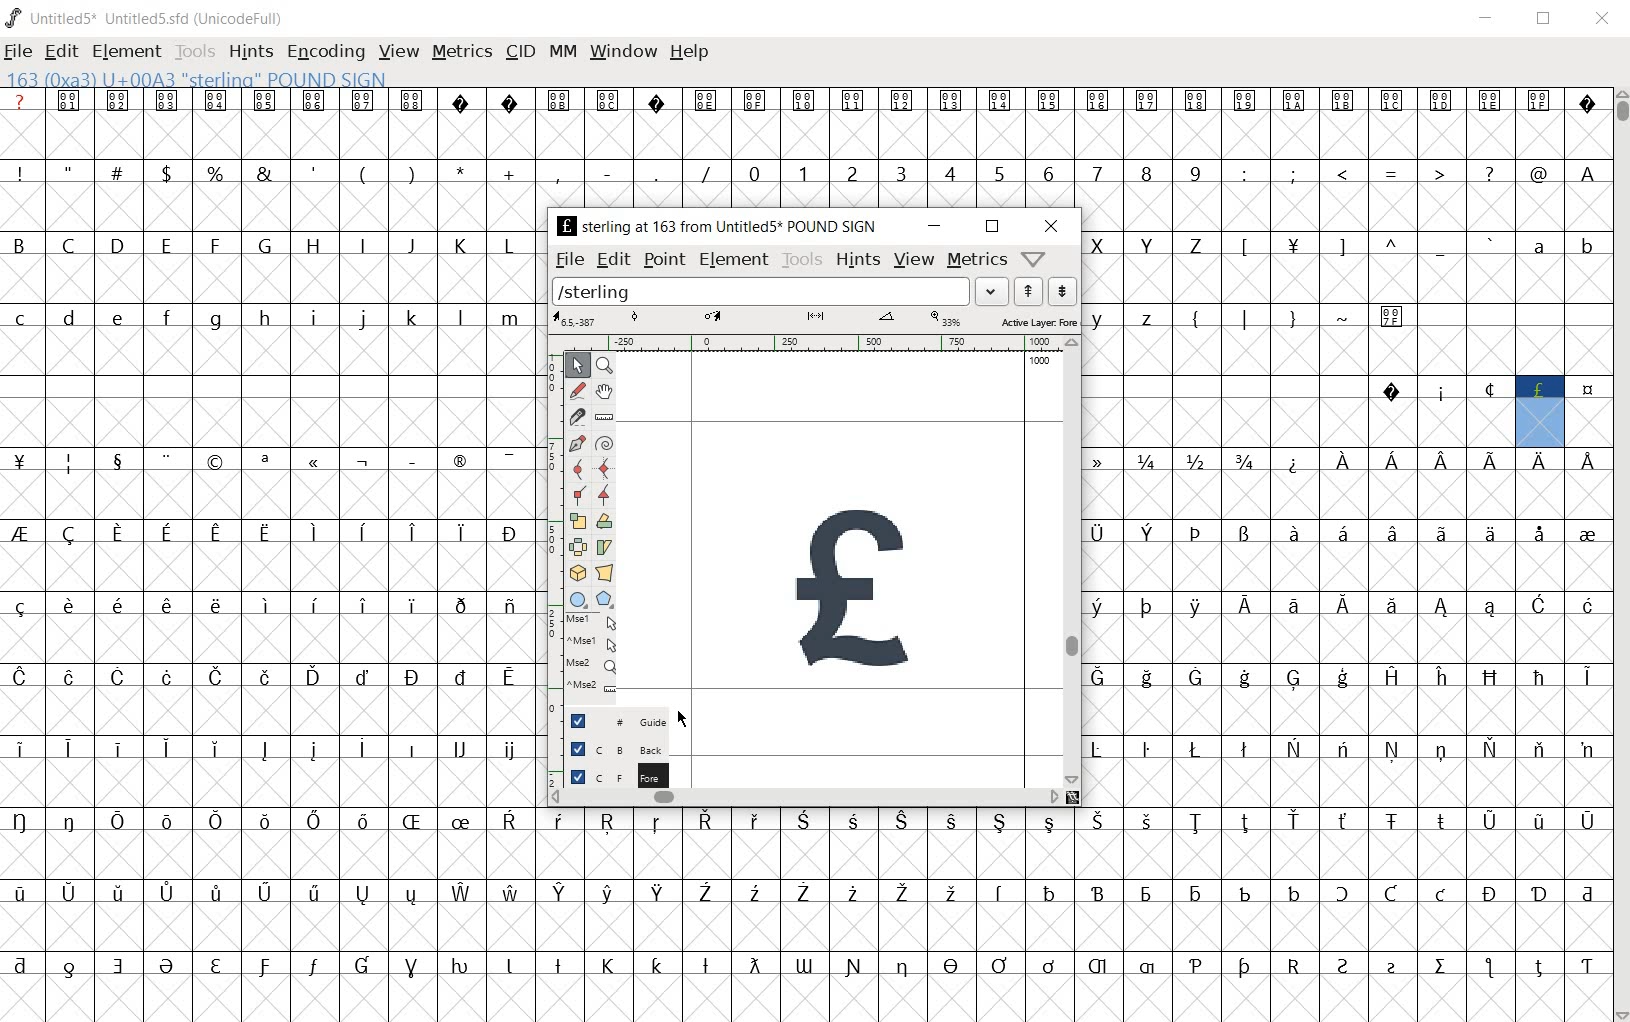 This screenshot has height=1022, width=1630. What do you see at coordinates (1540, 894) in the screenshot?
I see `Symbol` at bounding box center [1540, 894].